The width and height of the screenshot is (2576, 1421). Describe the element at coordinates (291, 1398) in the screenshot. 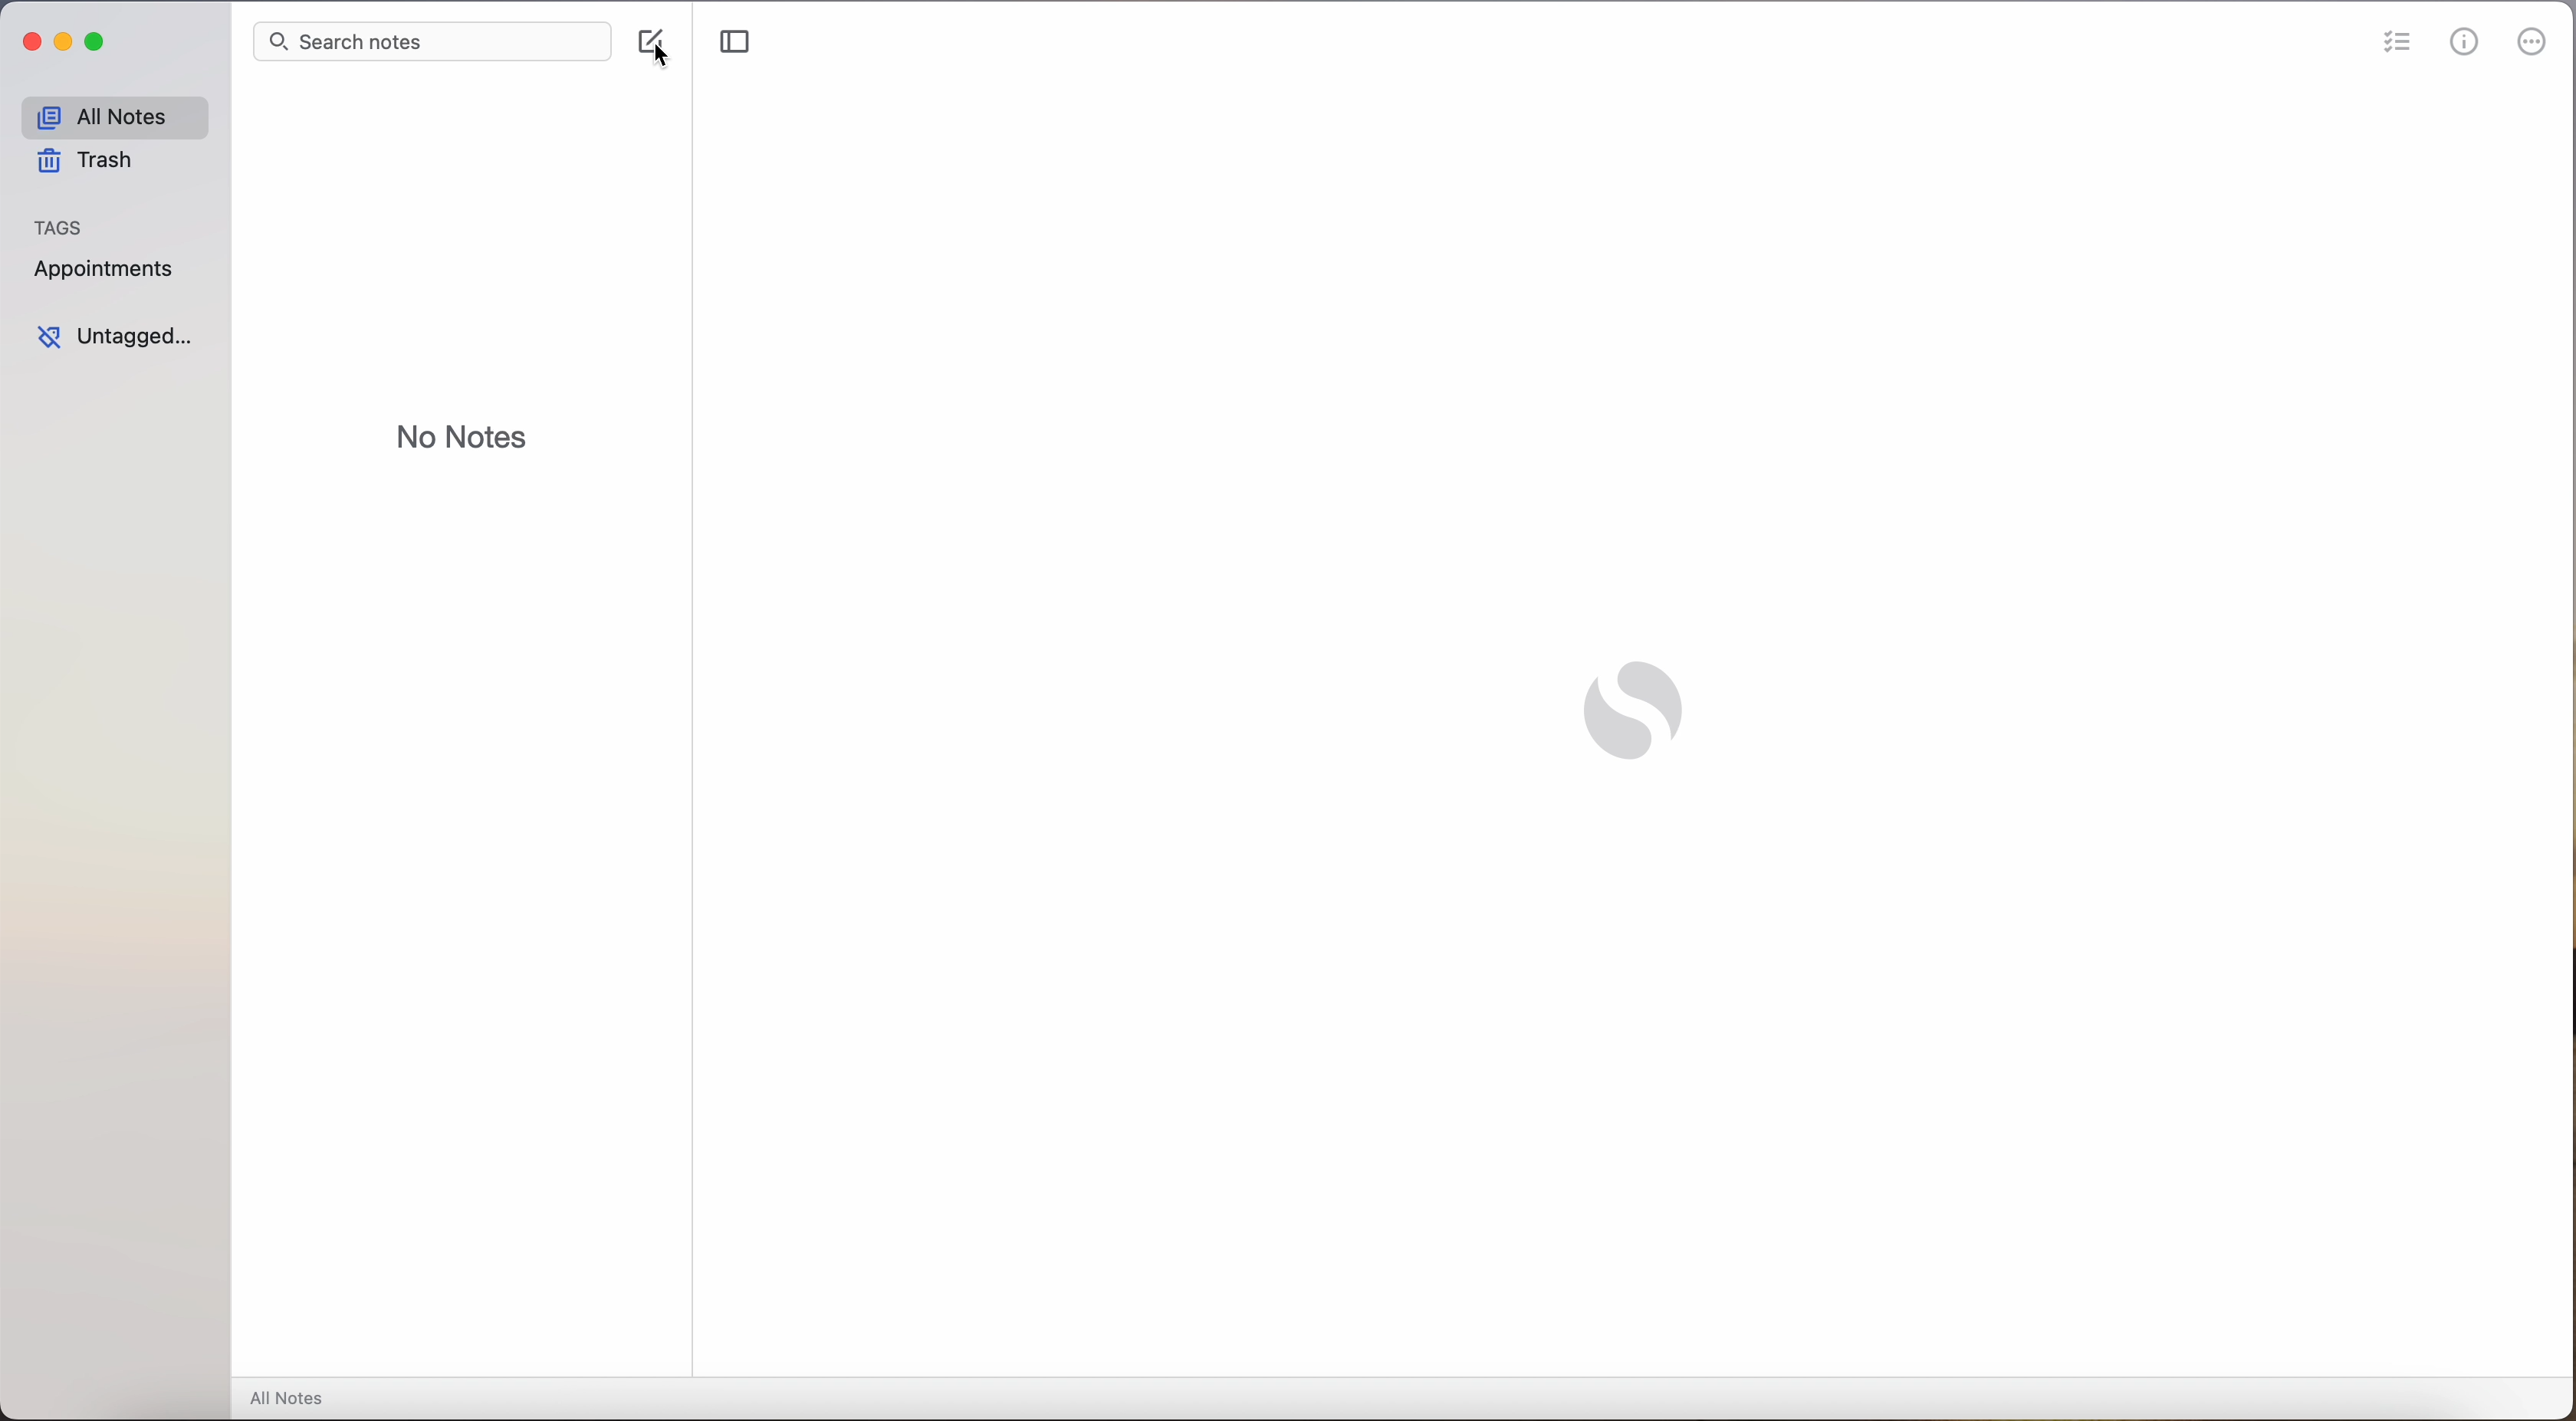

I see `all notes` at that location.